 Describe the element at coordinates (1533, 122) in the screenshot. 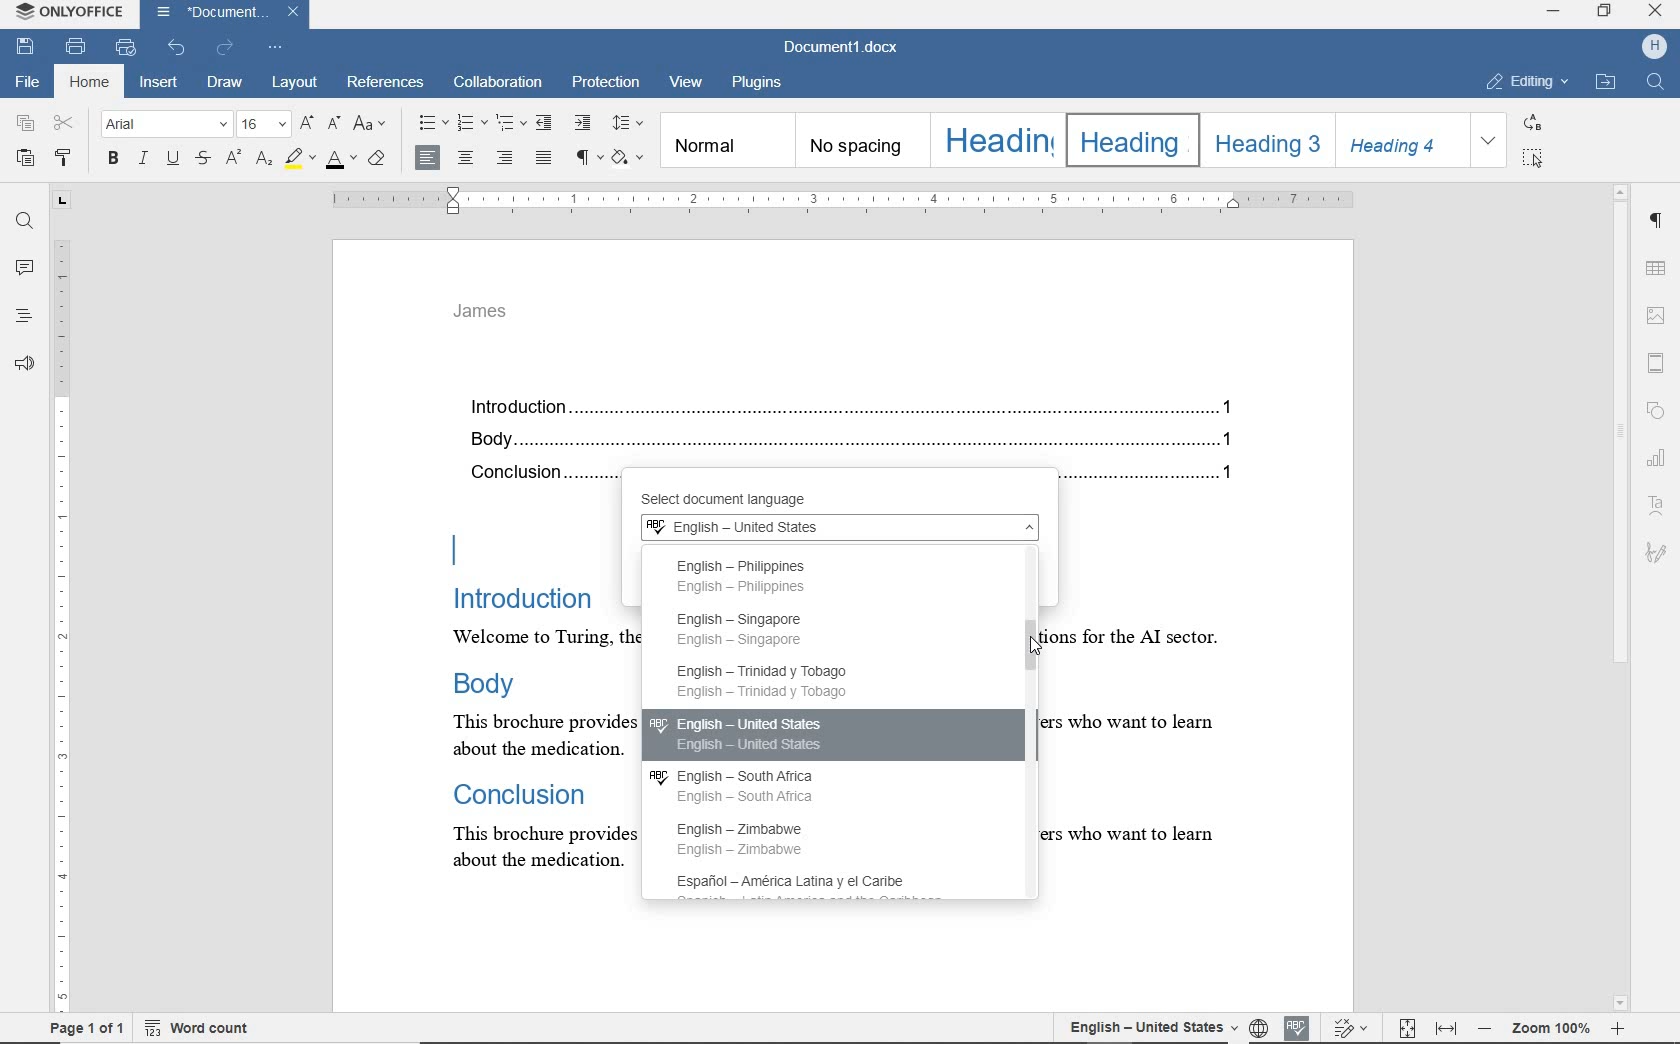

I see `REPLACE` at that location.